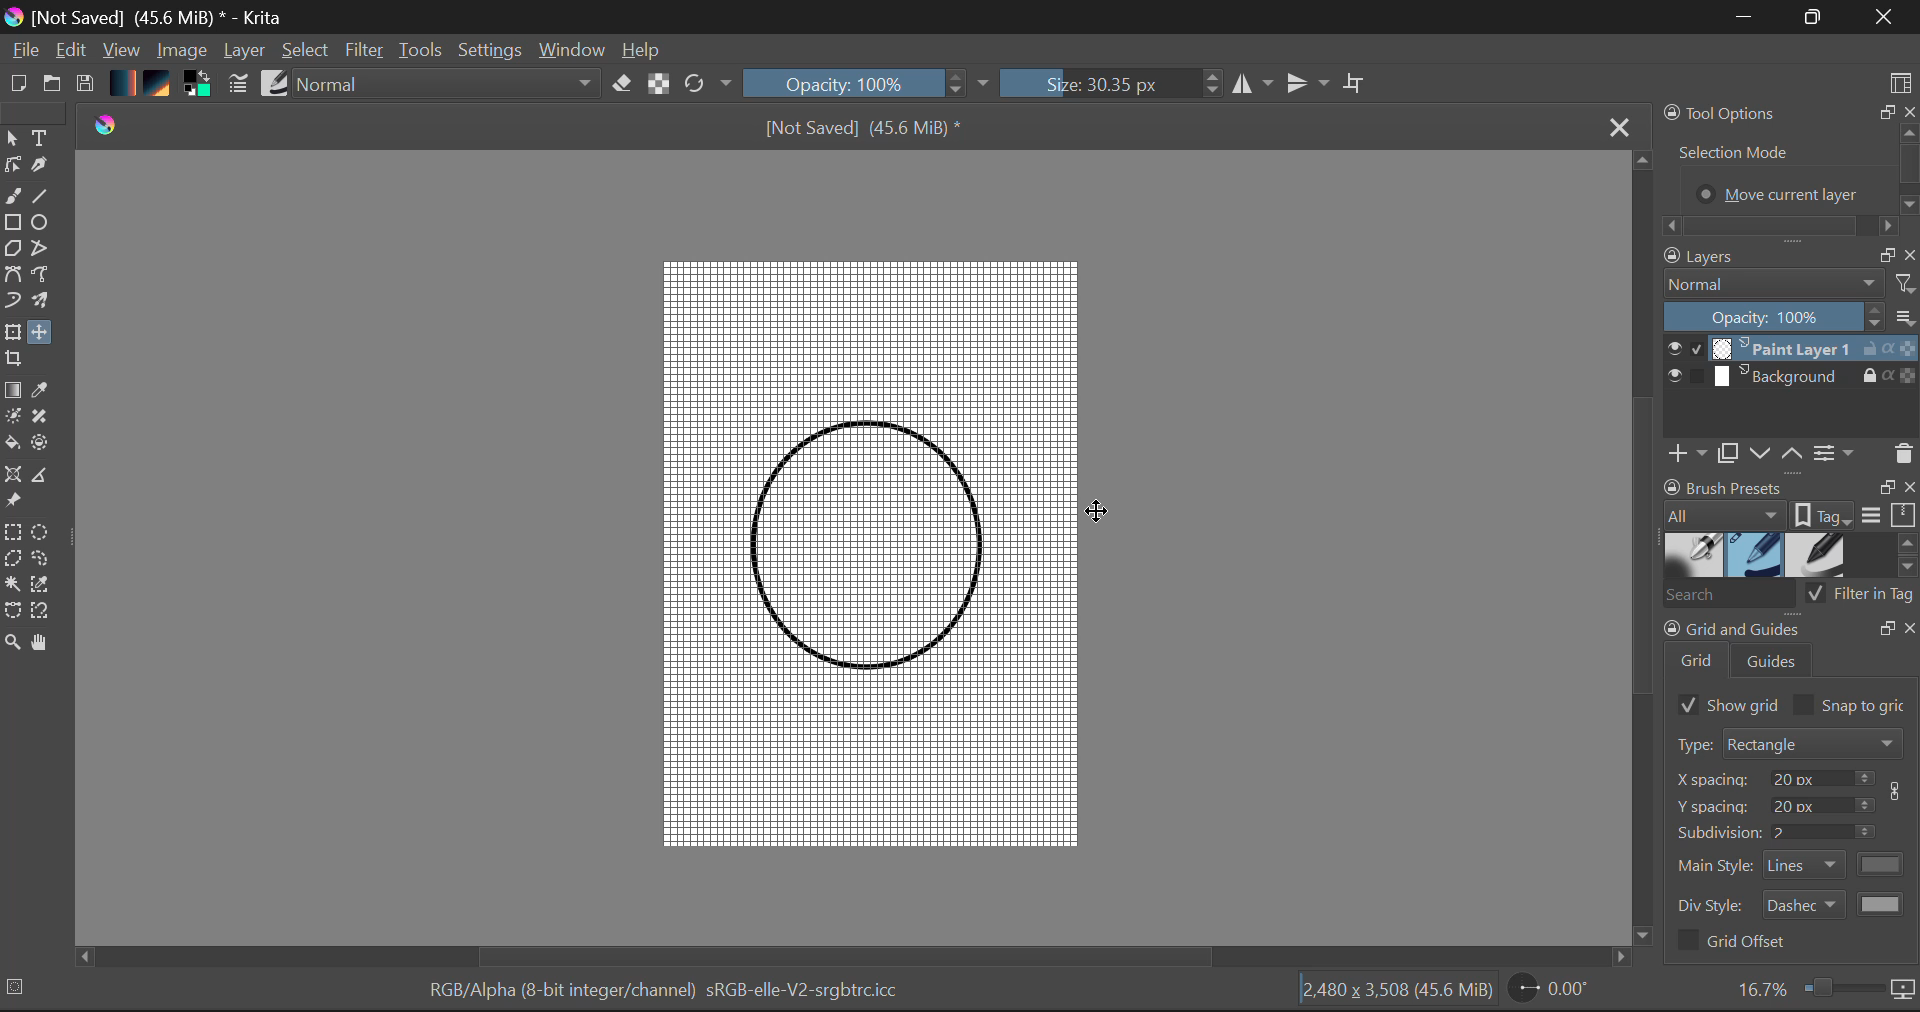  I want to click on Open, so click(52, 85).